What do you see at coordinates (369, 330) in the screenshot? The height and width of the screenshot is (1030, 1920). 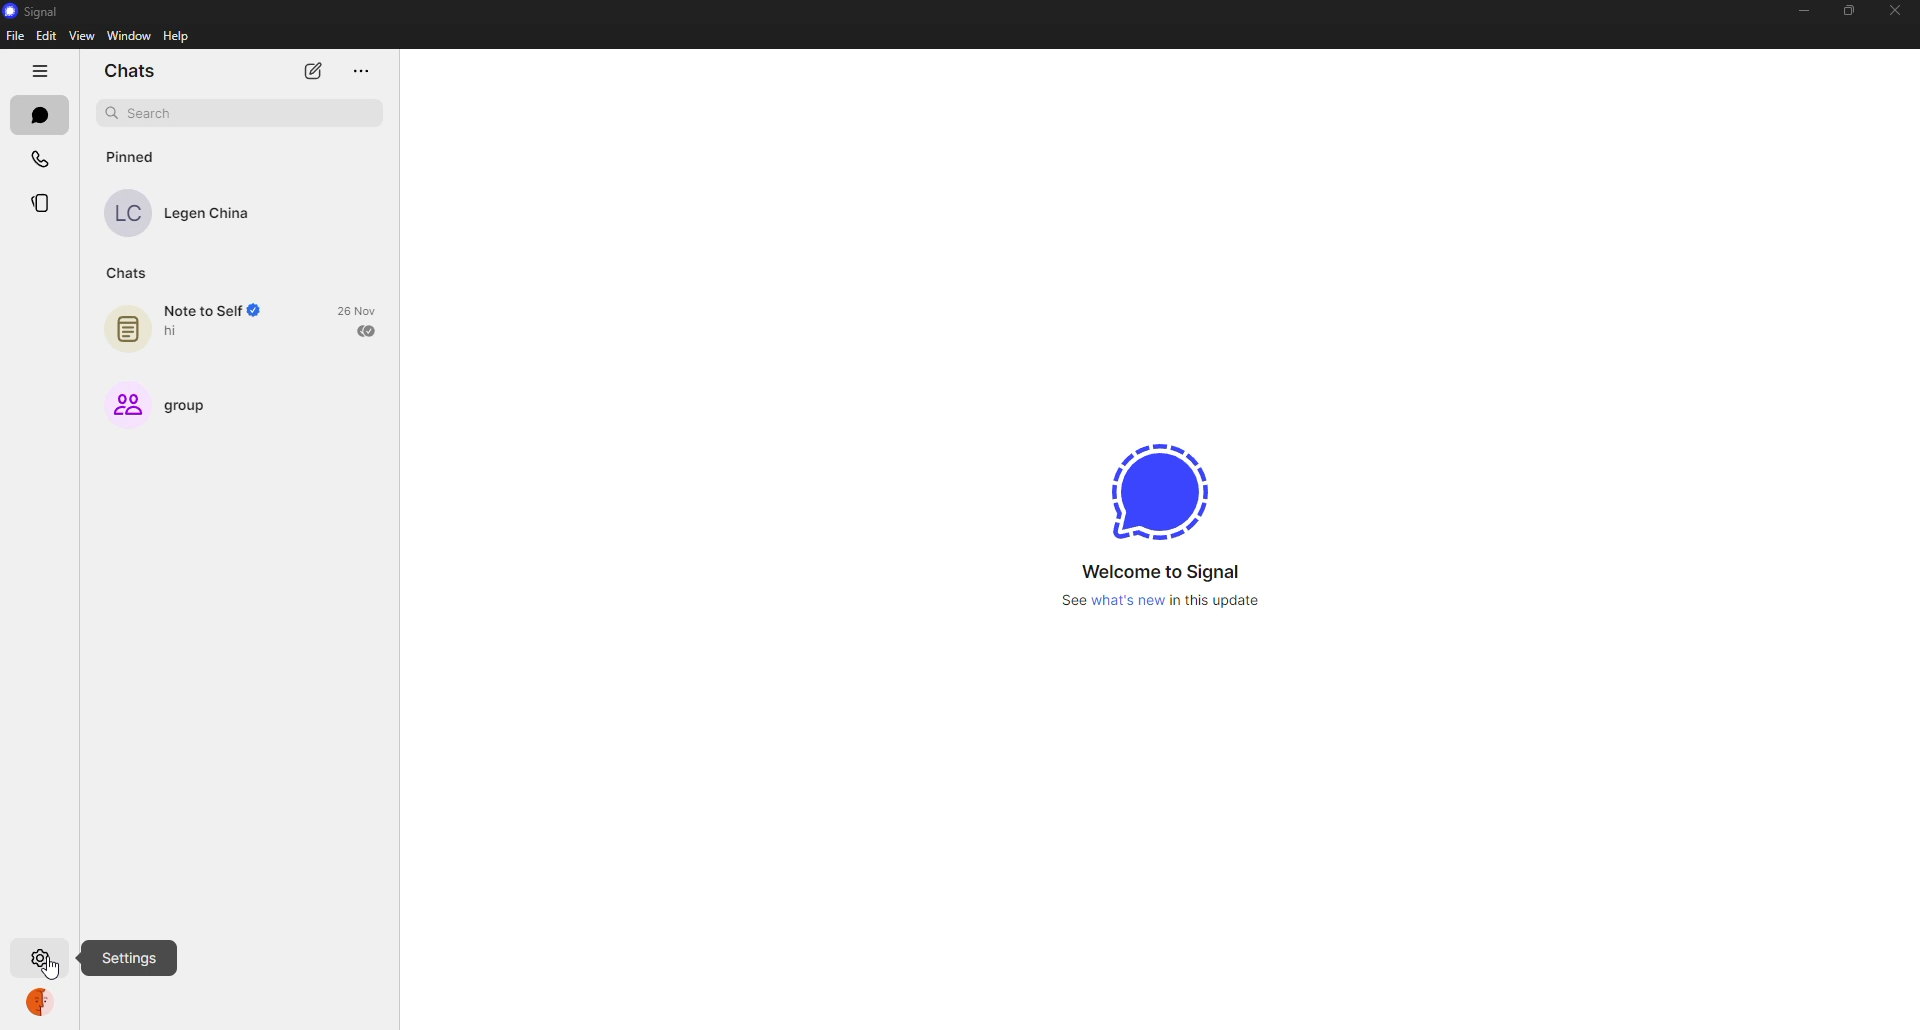 I see `sent` at bounding box center [369, 330].